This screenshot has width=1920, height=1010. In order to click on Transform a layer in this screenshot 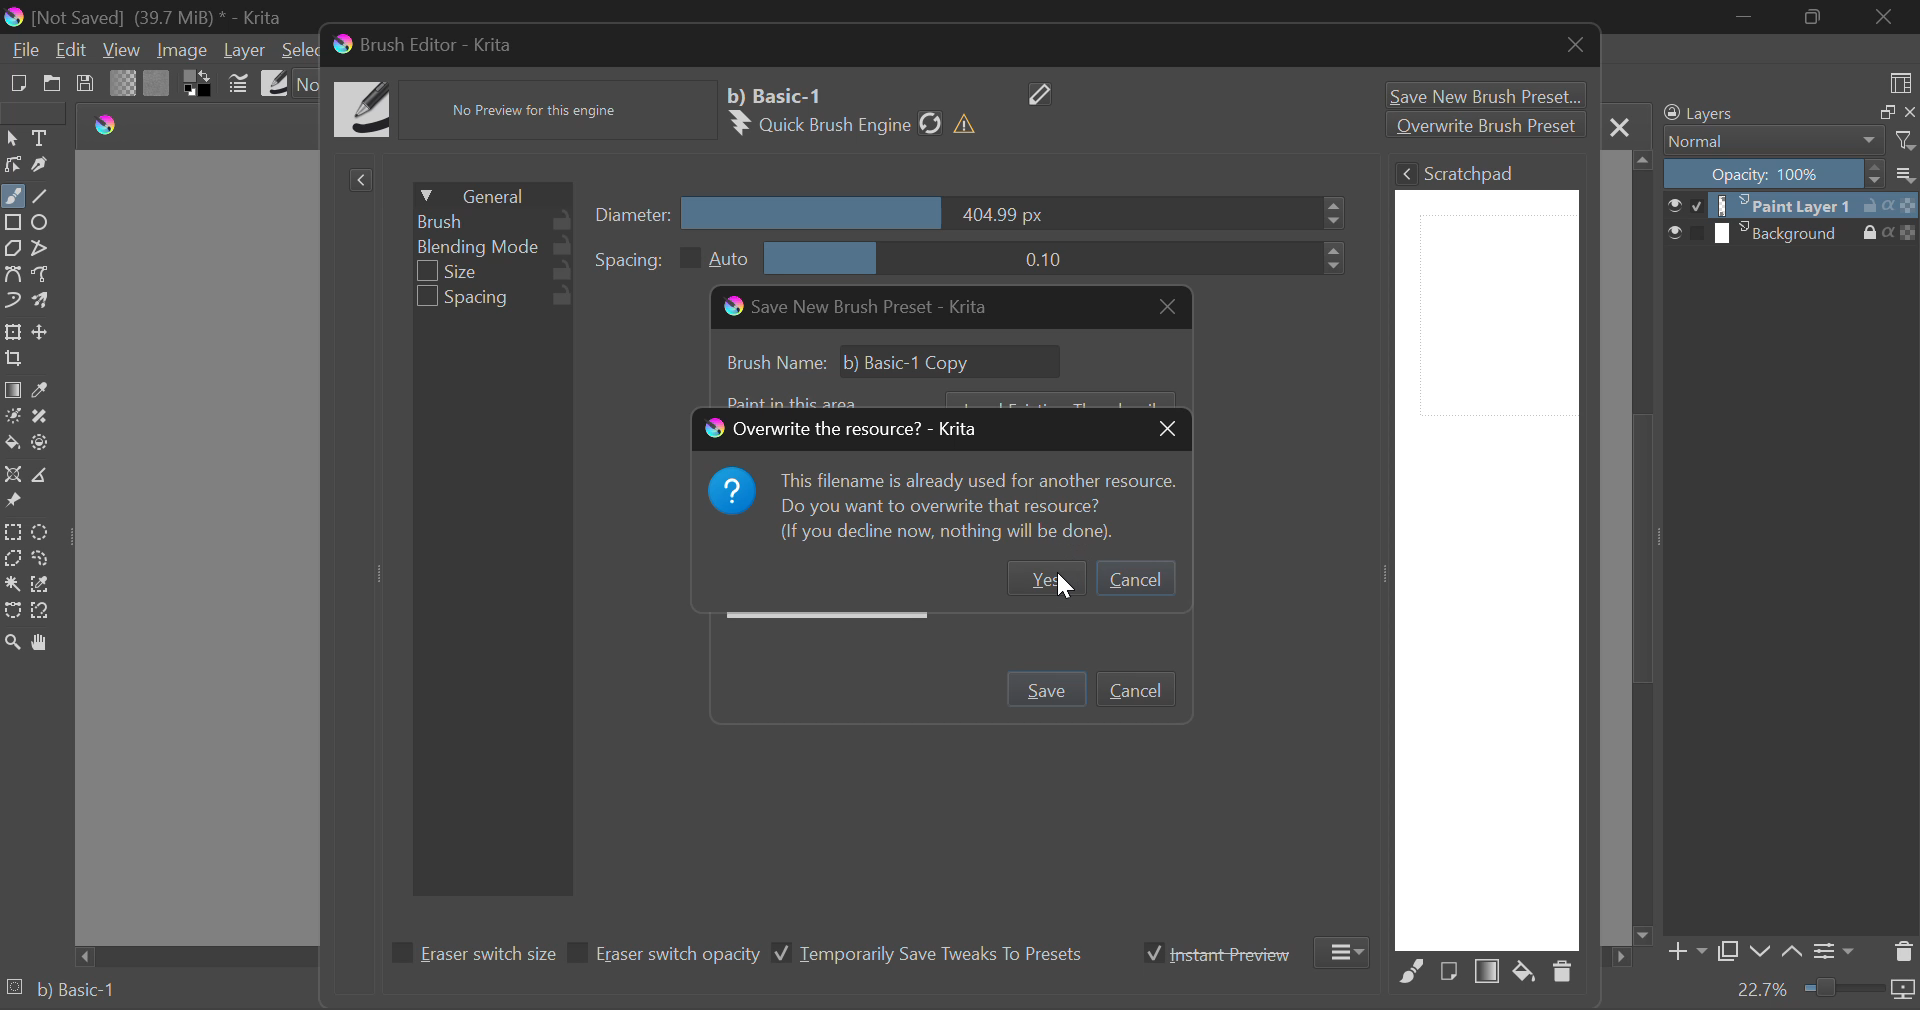, I will do `click(12, 332)`.